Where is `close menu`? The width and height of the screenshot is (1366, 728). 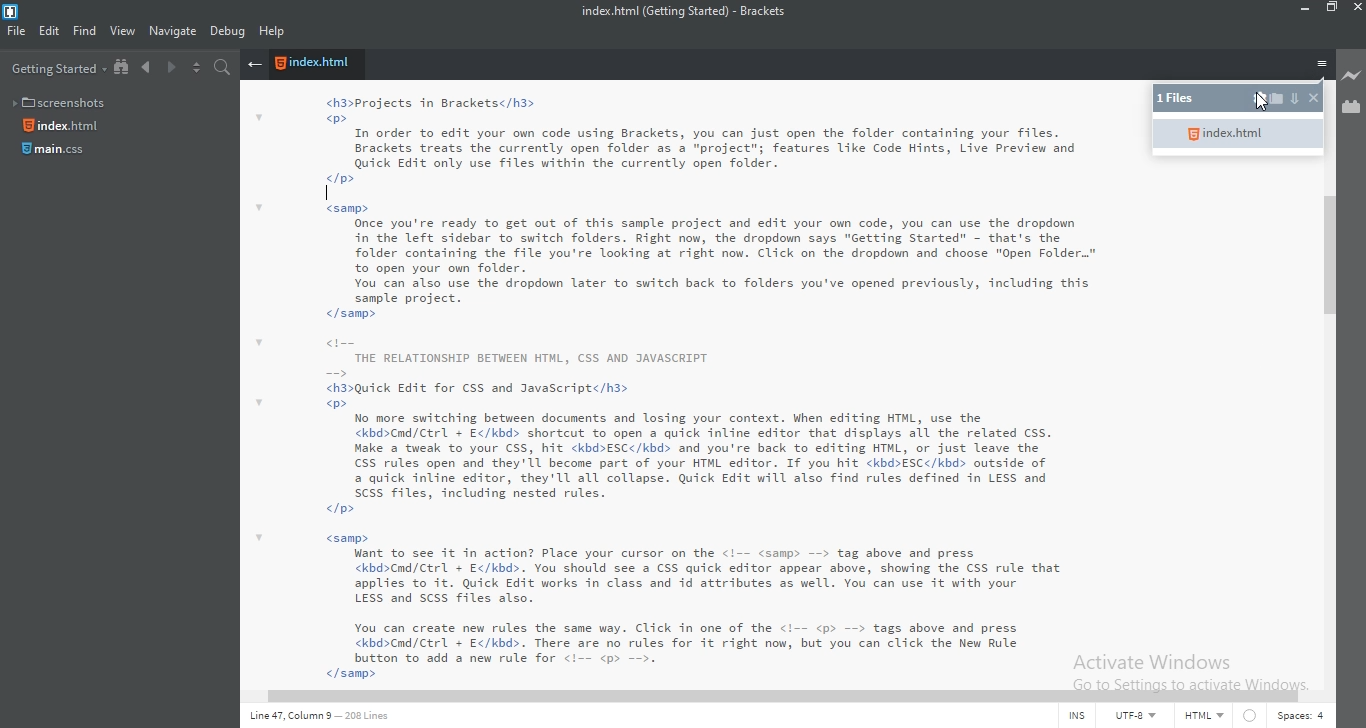 close menu is located at coordinates (254, 65).